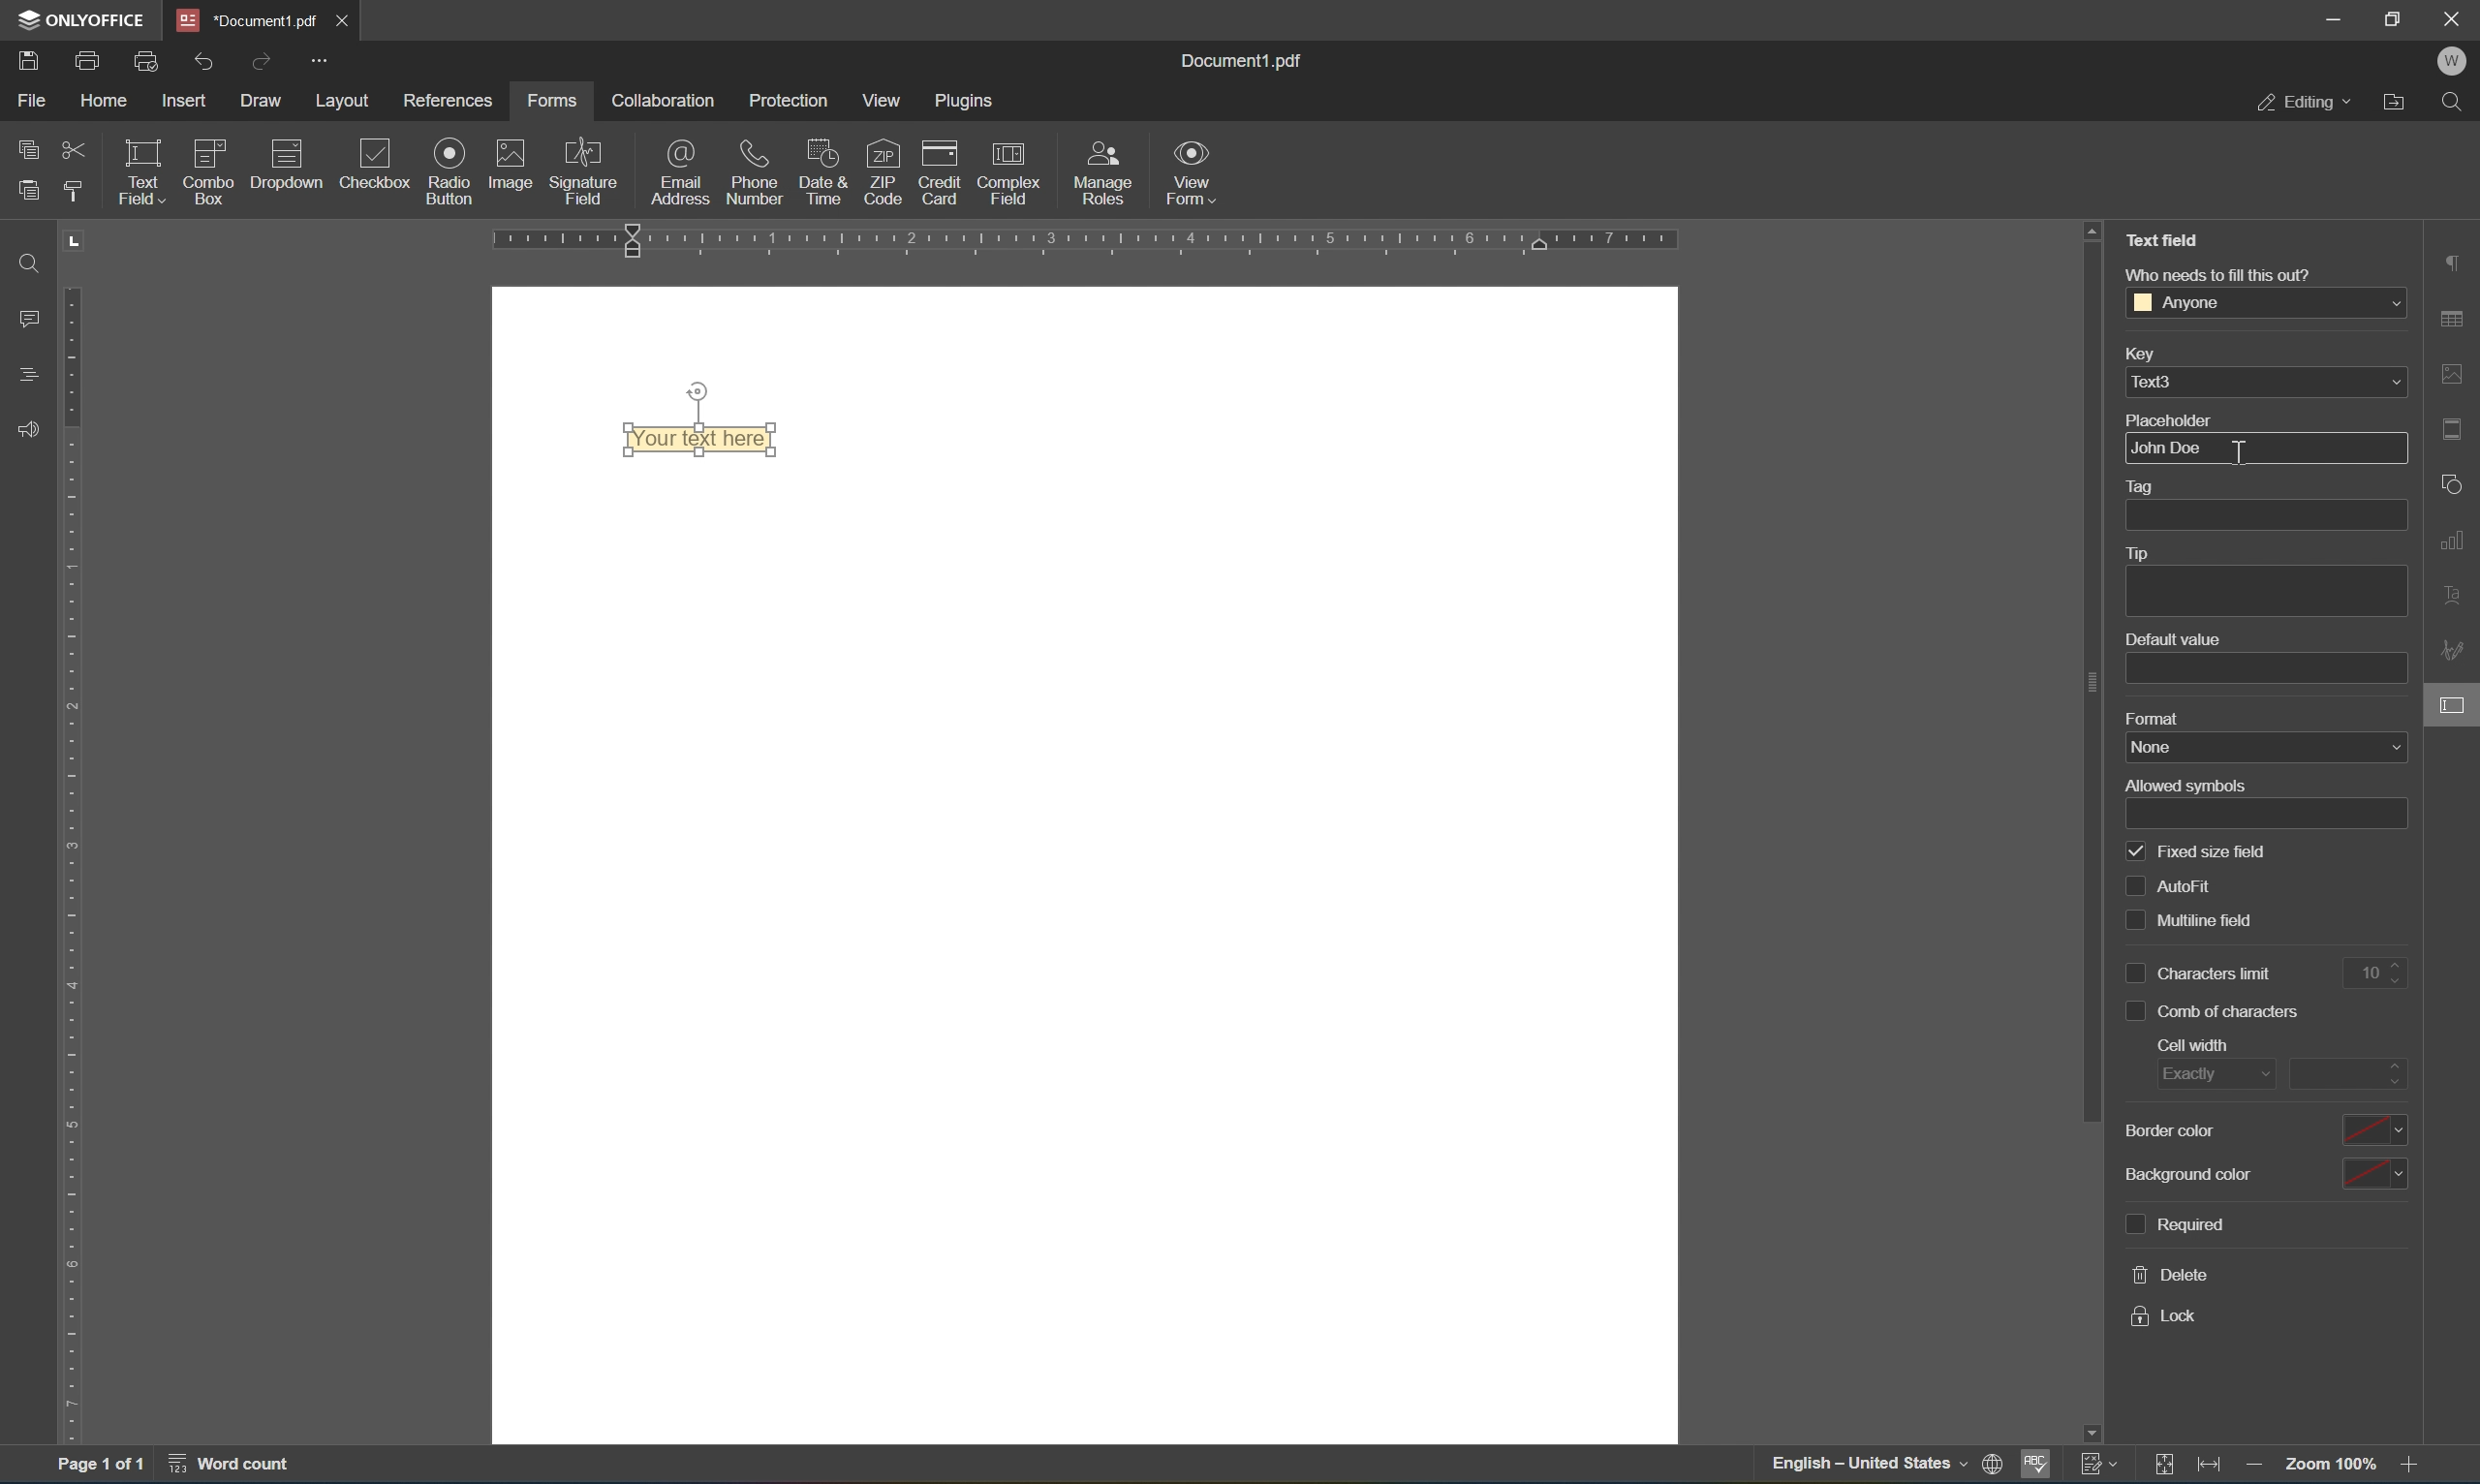  I want to click on complex field, so click(1020, 173).